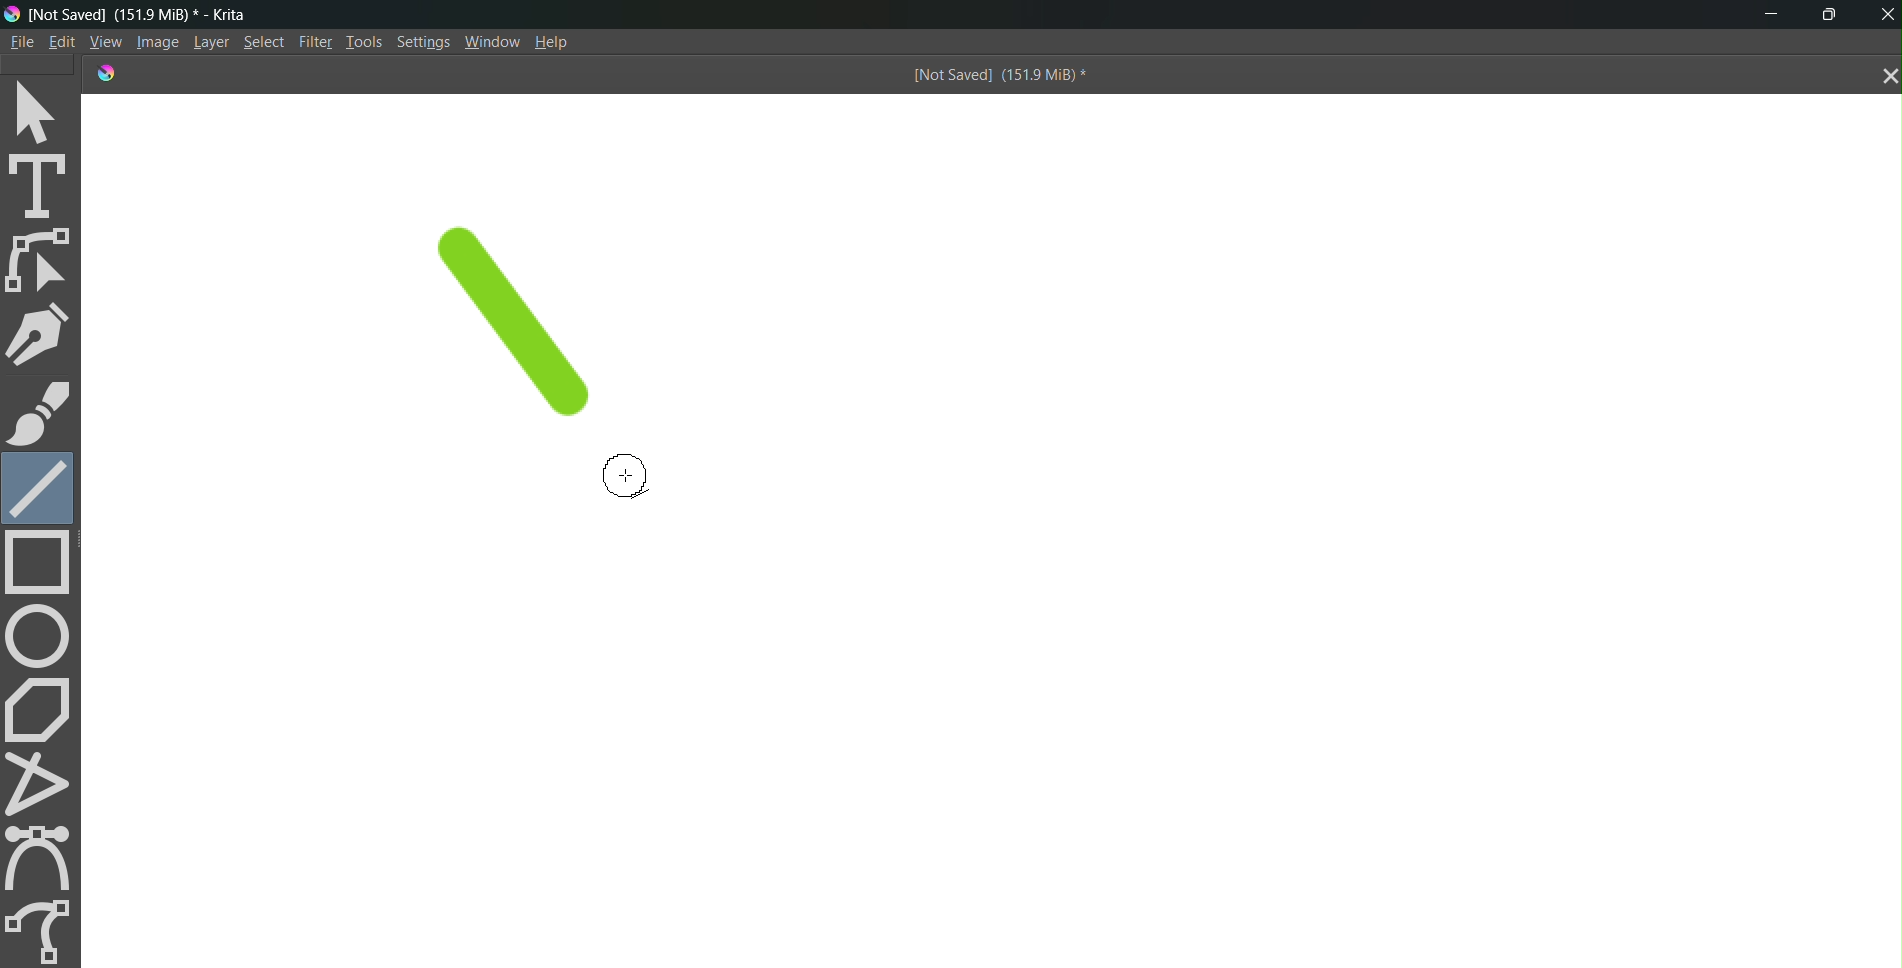 Image resolution: width=1902 pixels, height=968 pixels. What do you see at coordinates (425, 44) in the screenshot?
I see `Settings` at bounding box center [425, 44].